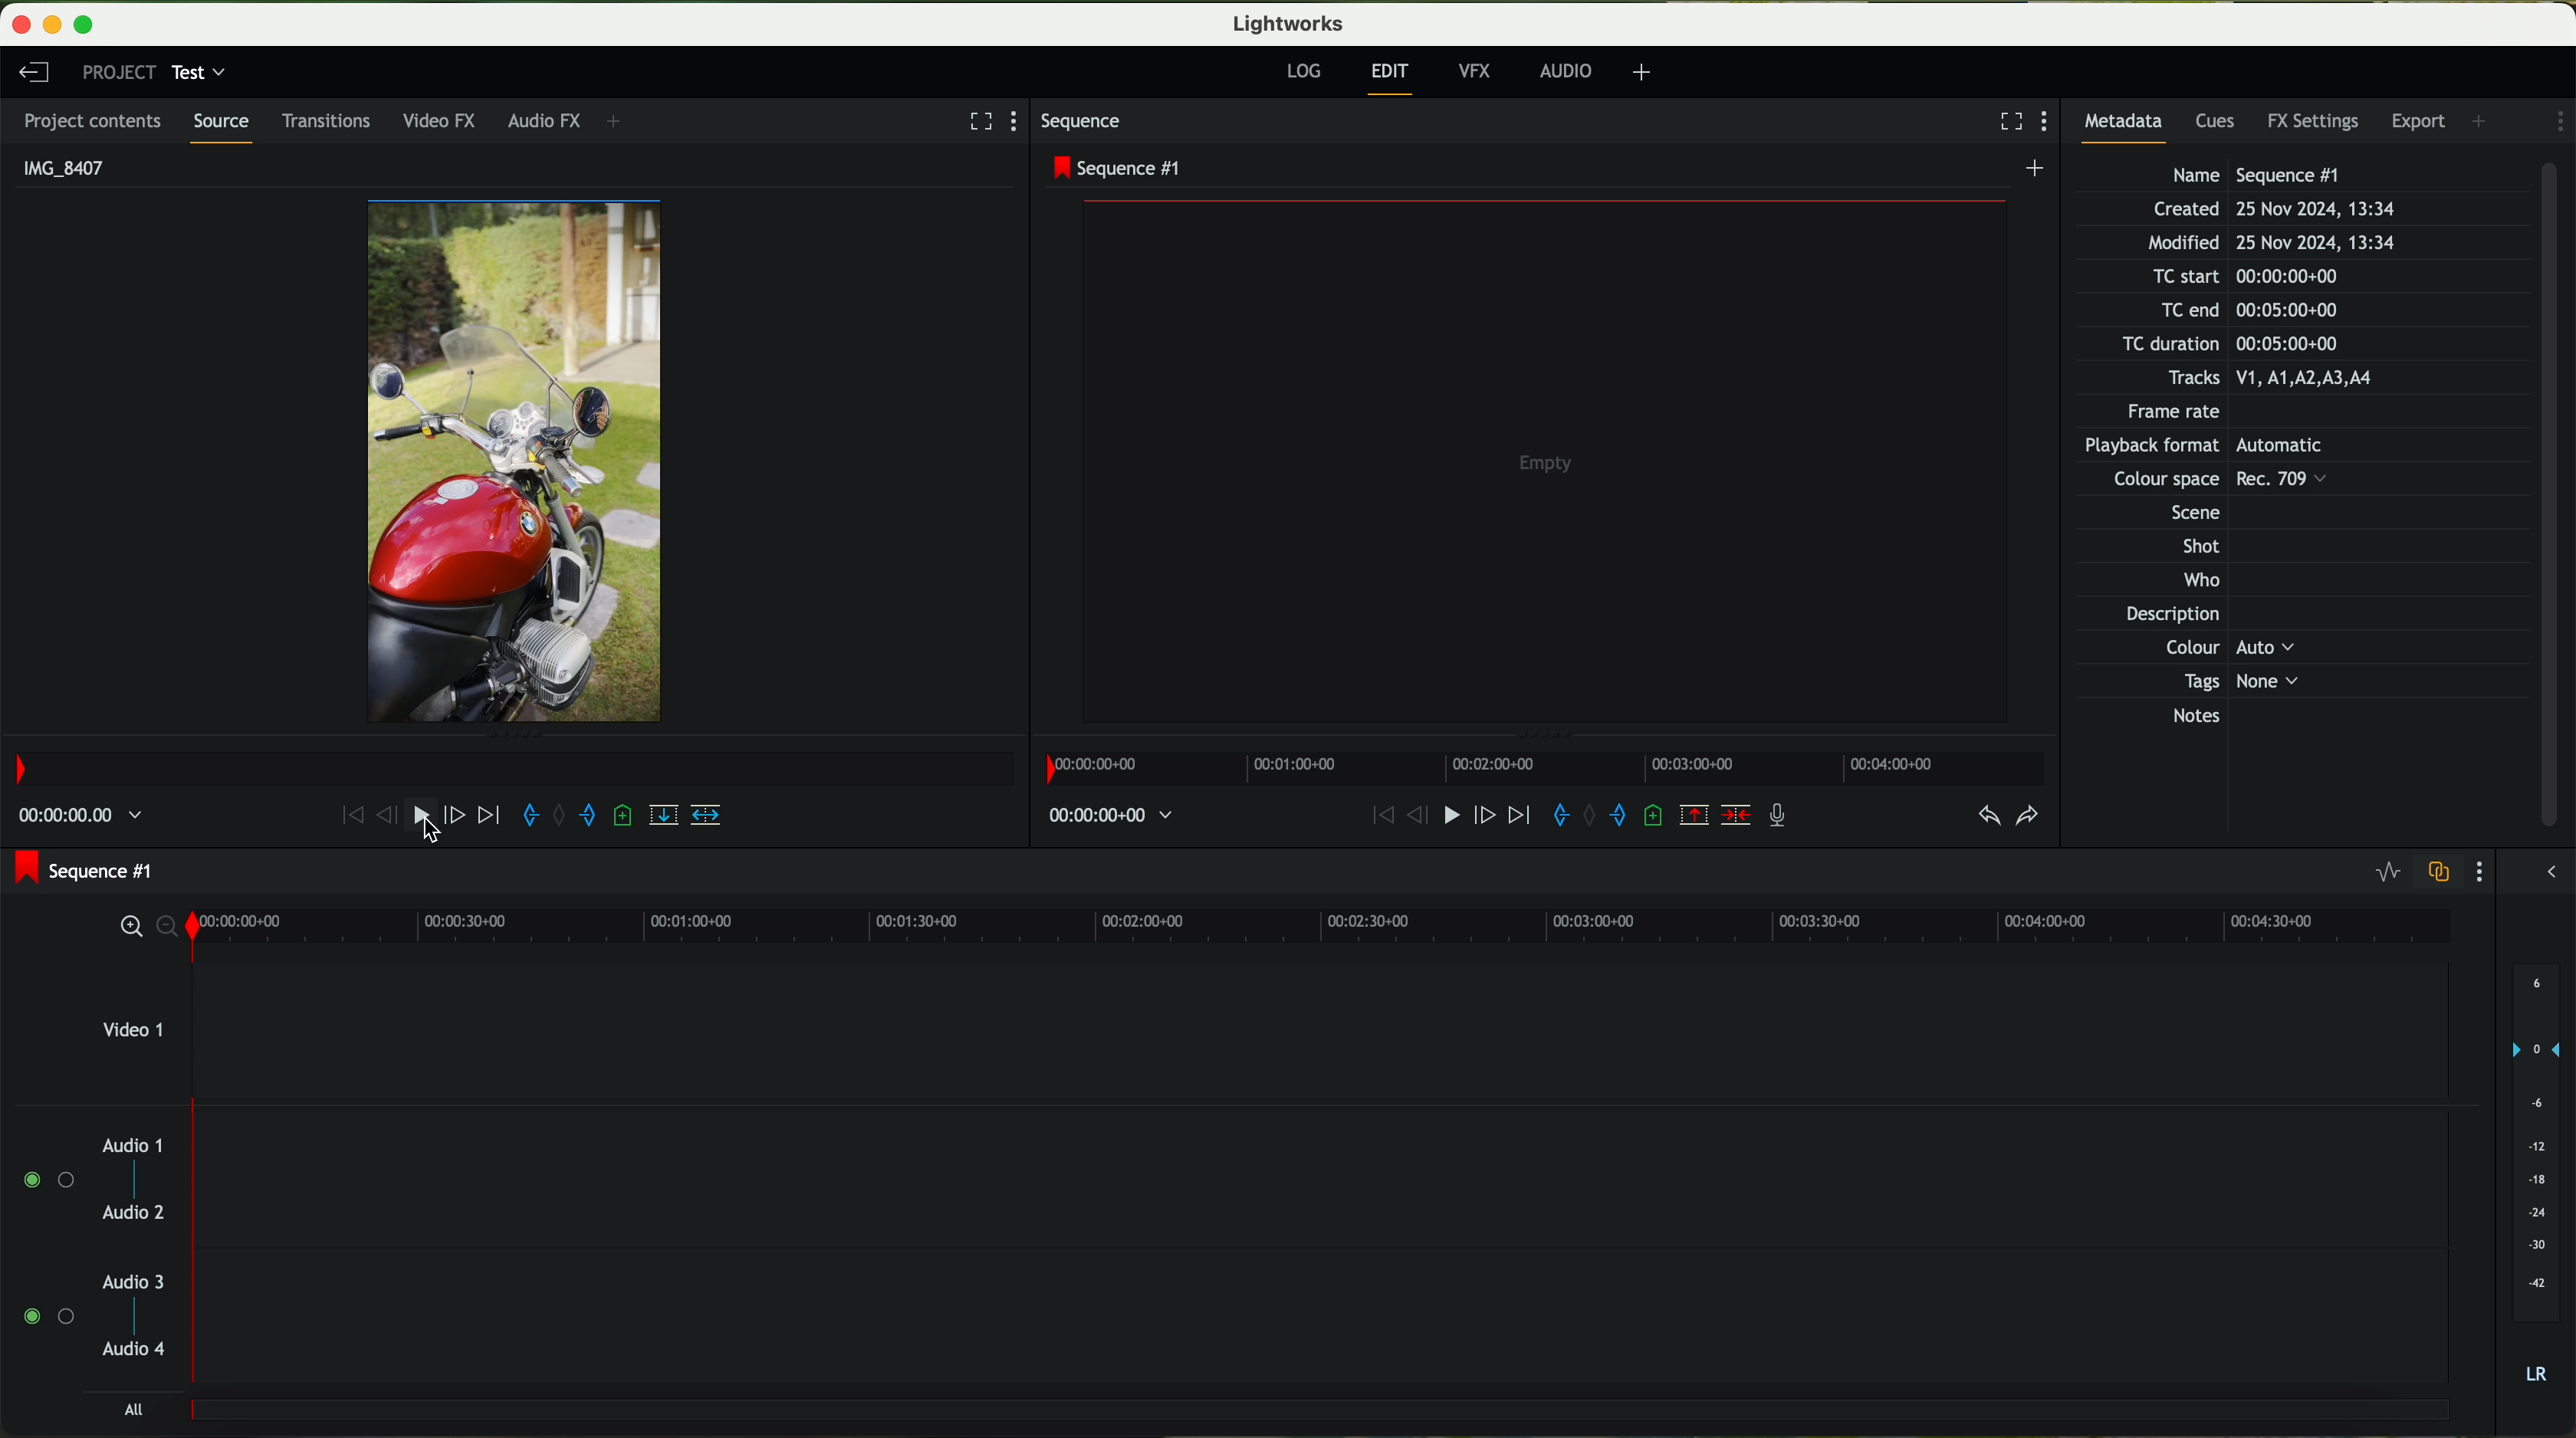 This screenshot has width=2576, height=1438. What do you see at coordinates (1323, 1413) in the screenshot?
I see `track` at bounding box center [1323, 1413].